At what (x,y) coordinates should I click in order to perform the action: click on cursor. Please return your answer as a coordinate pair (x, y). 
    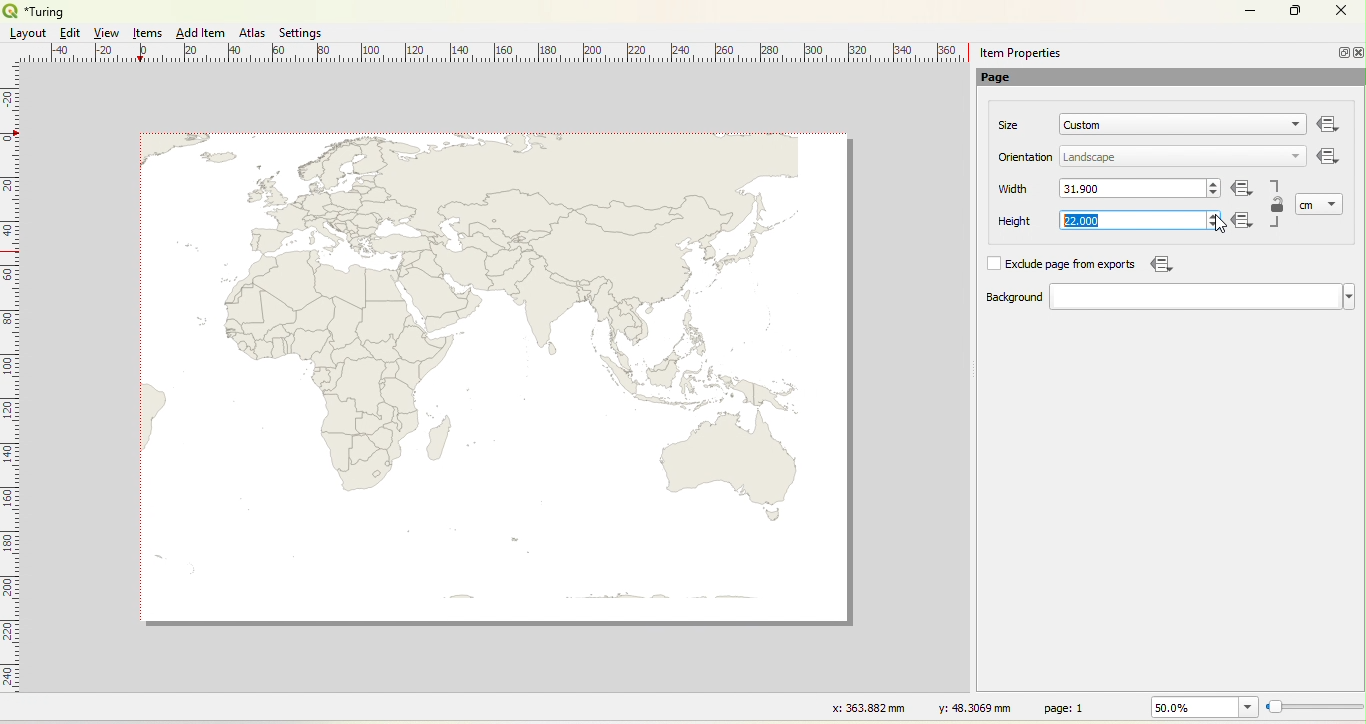
    Looking at the image, I should click on (1219, 224).